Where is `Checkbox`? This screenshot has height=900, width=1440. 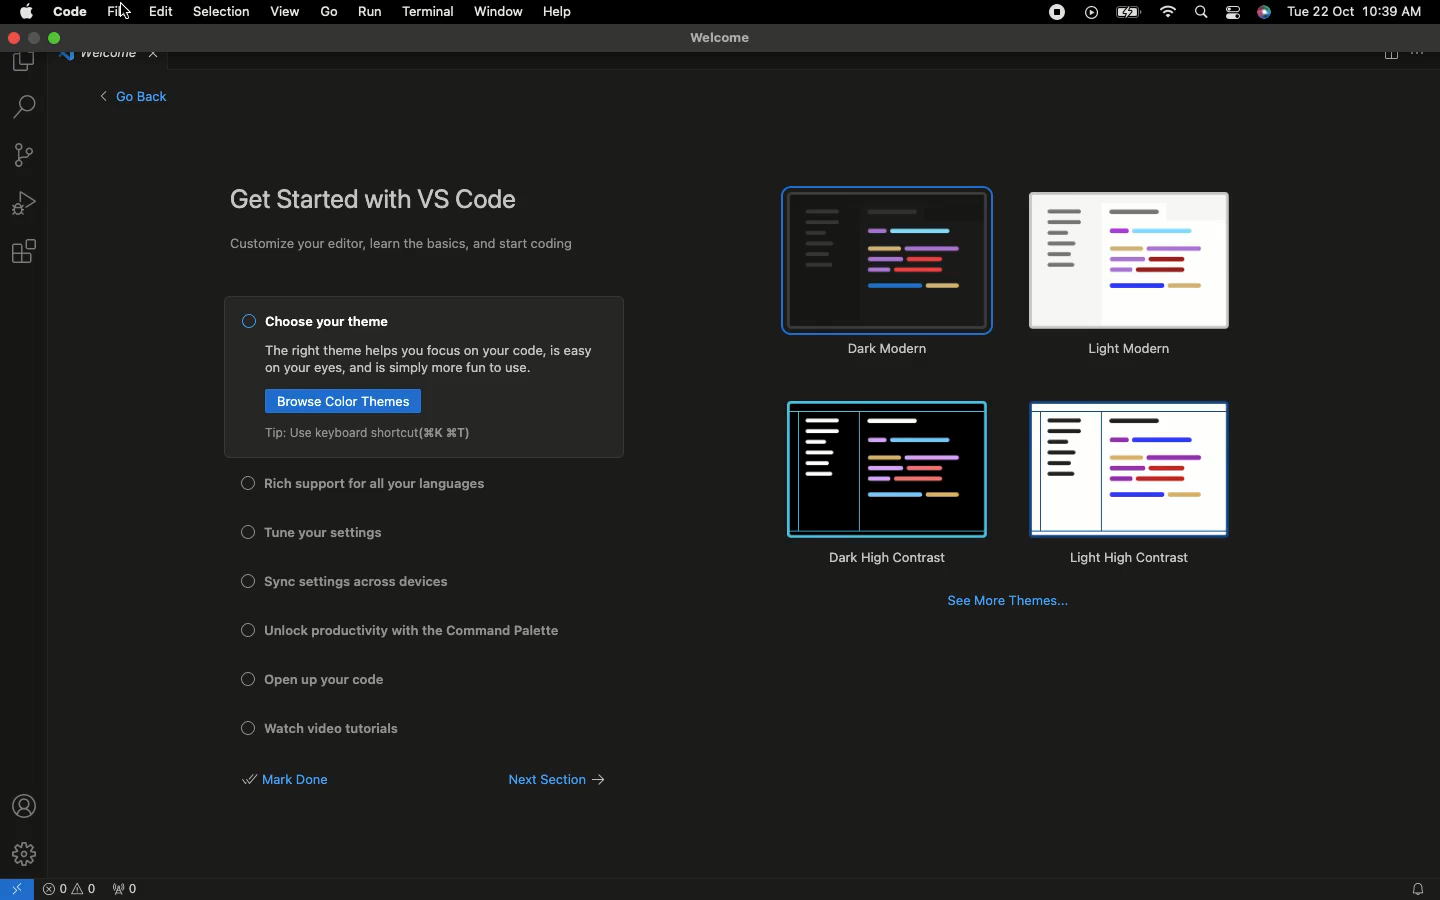 Checkbox is located at coordinates (248, 531).